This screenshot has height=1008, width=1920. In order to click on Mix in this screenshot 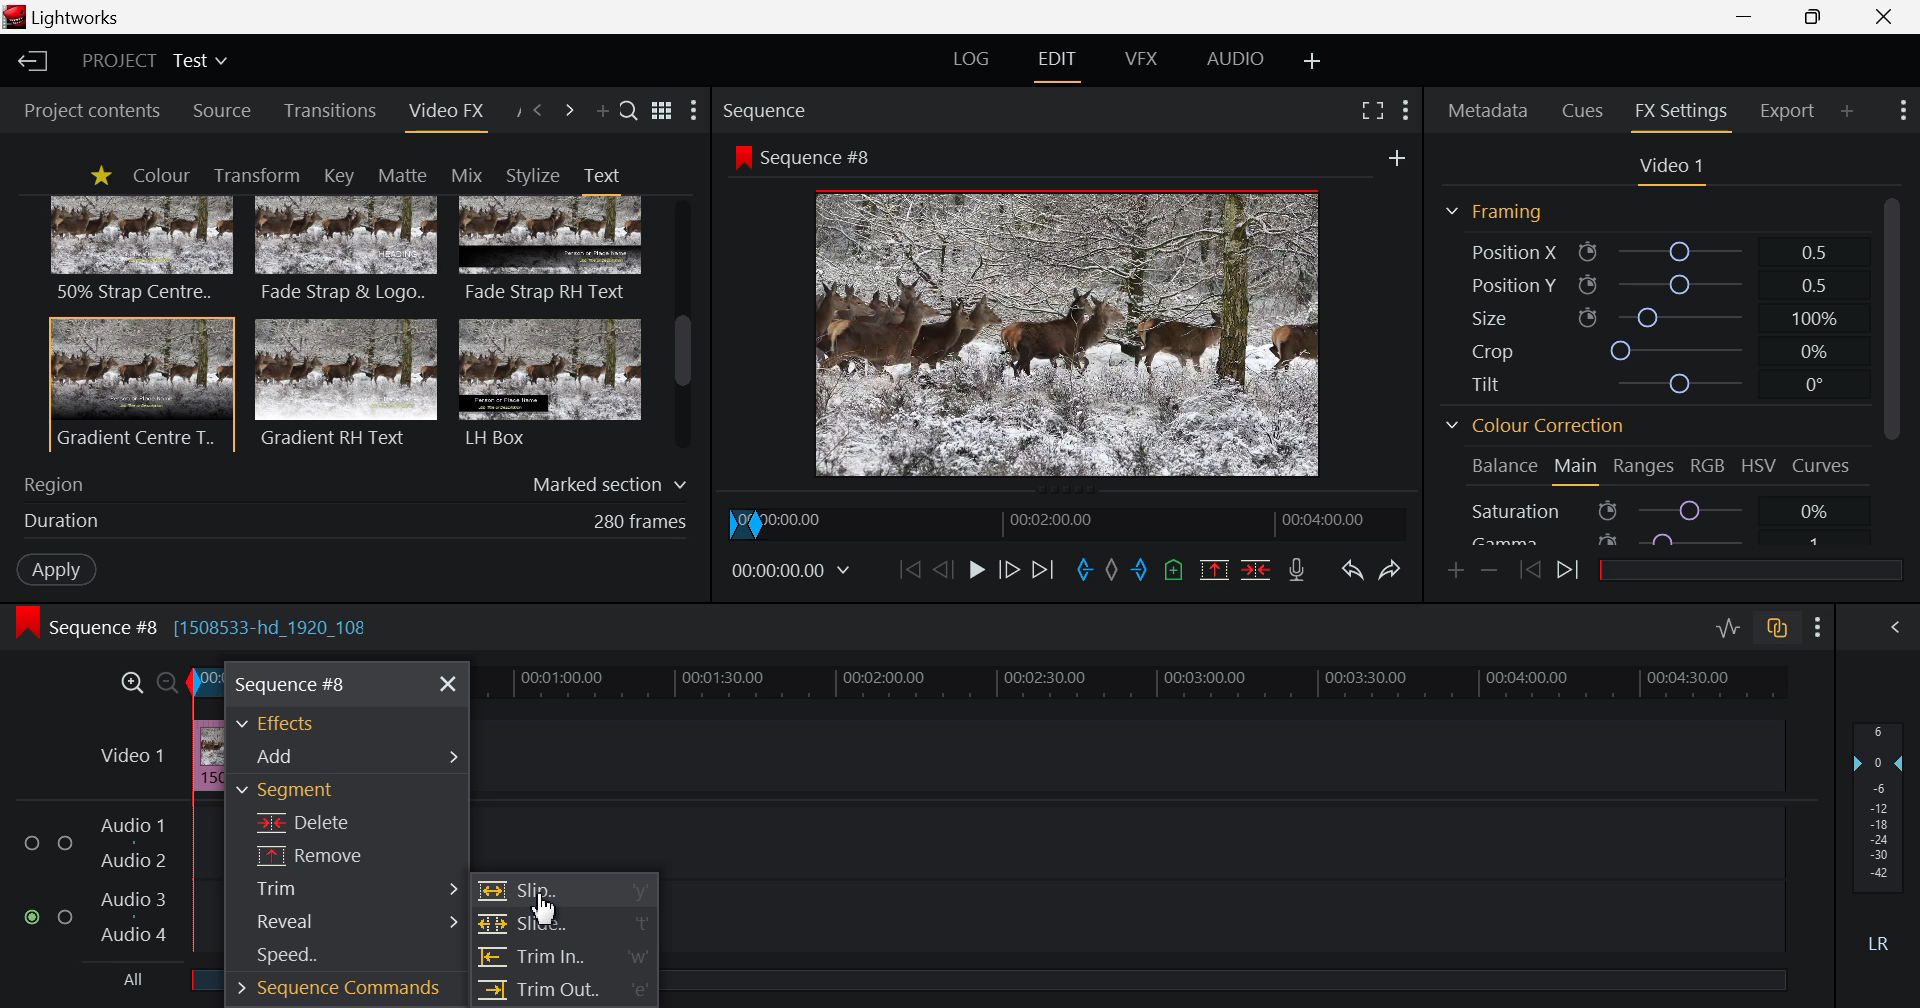, I will do `click(473, 174)`.